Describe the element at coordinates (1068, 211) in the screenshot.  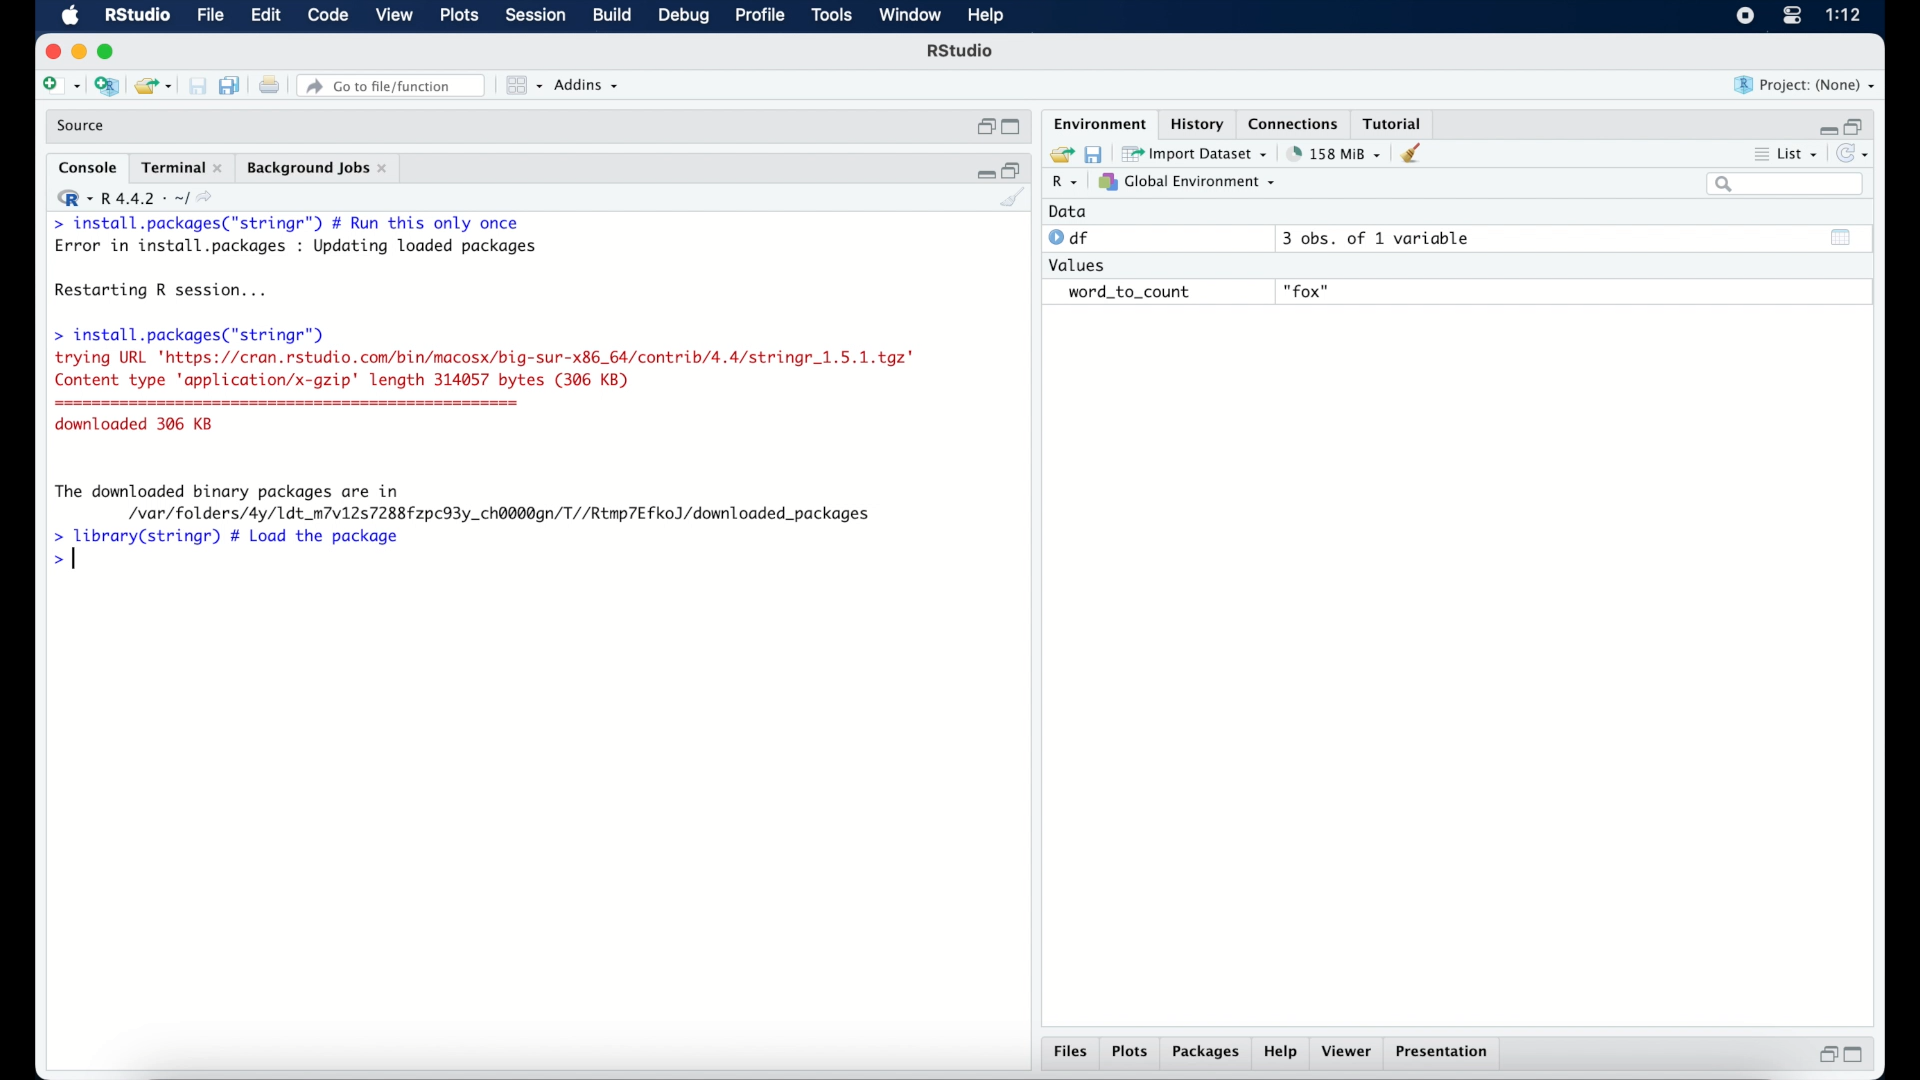
I see `data` at that location.